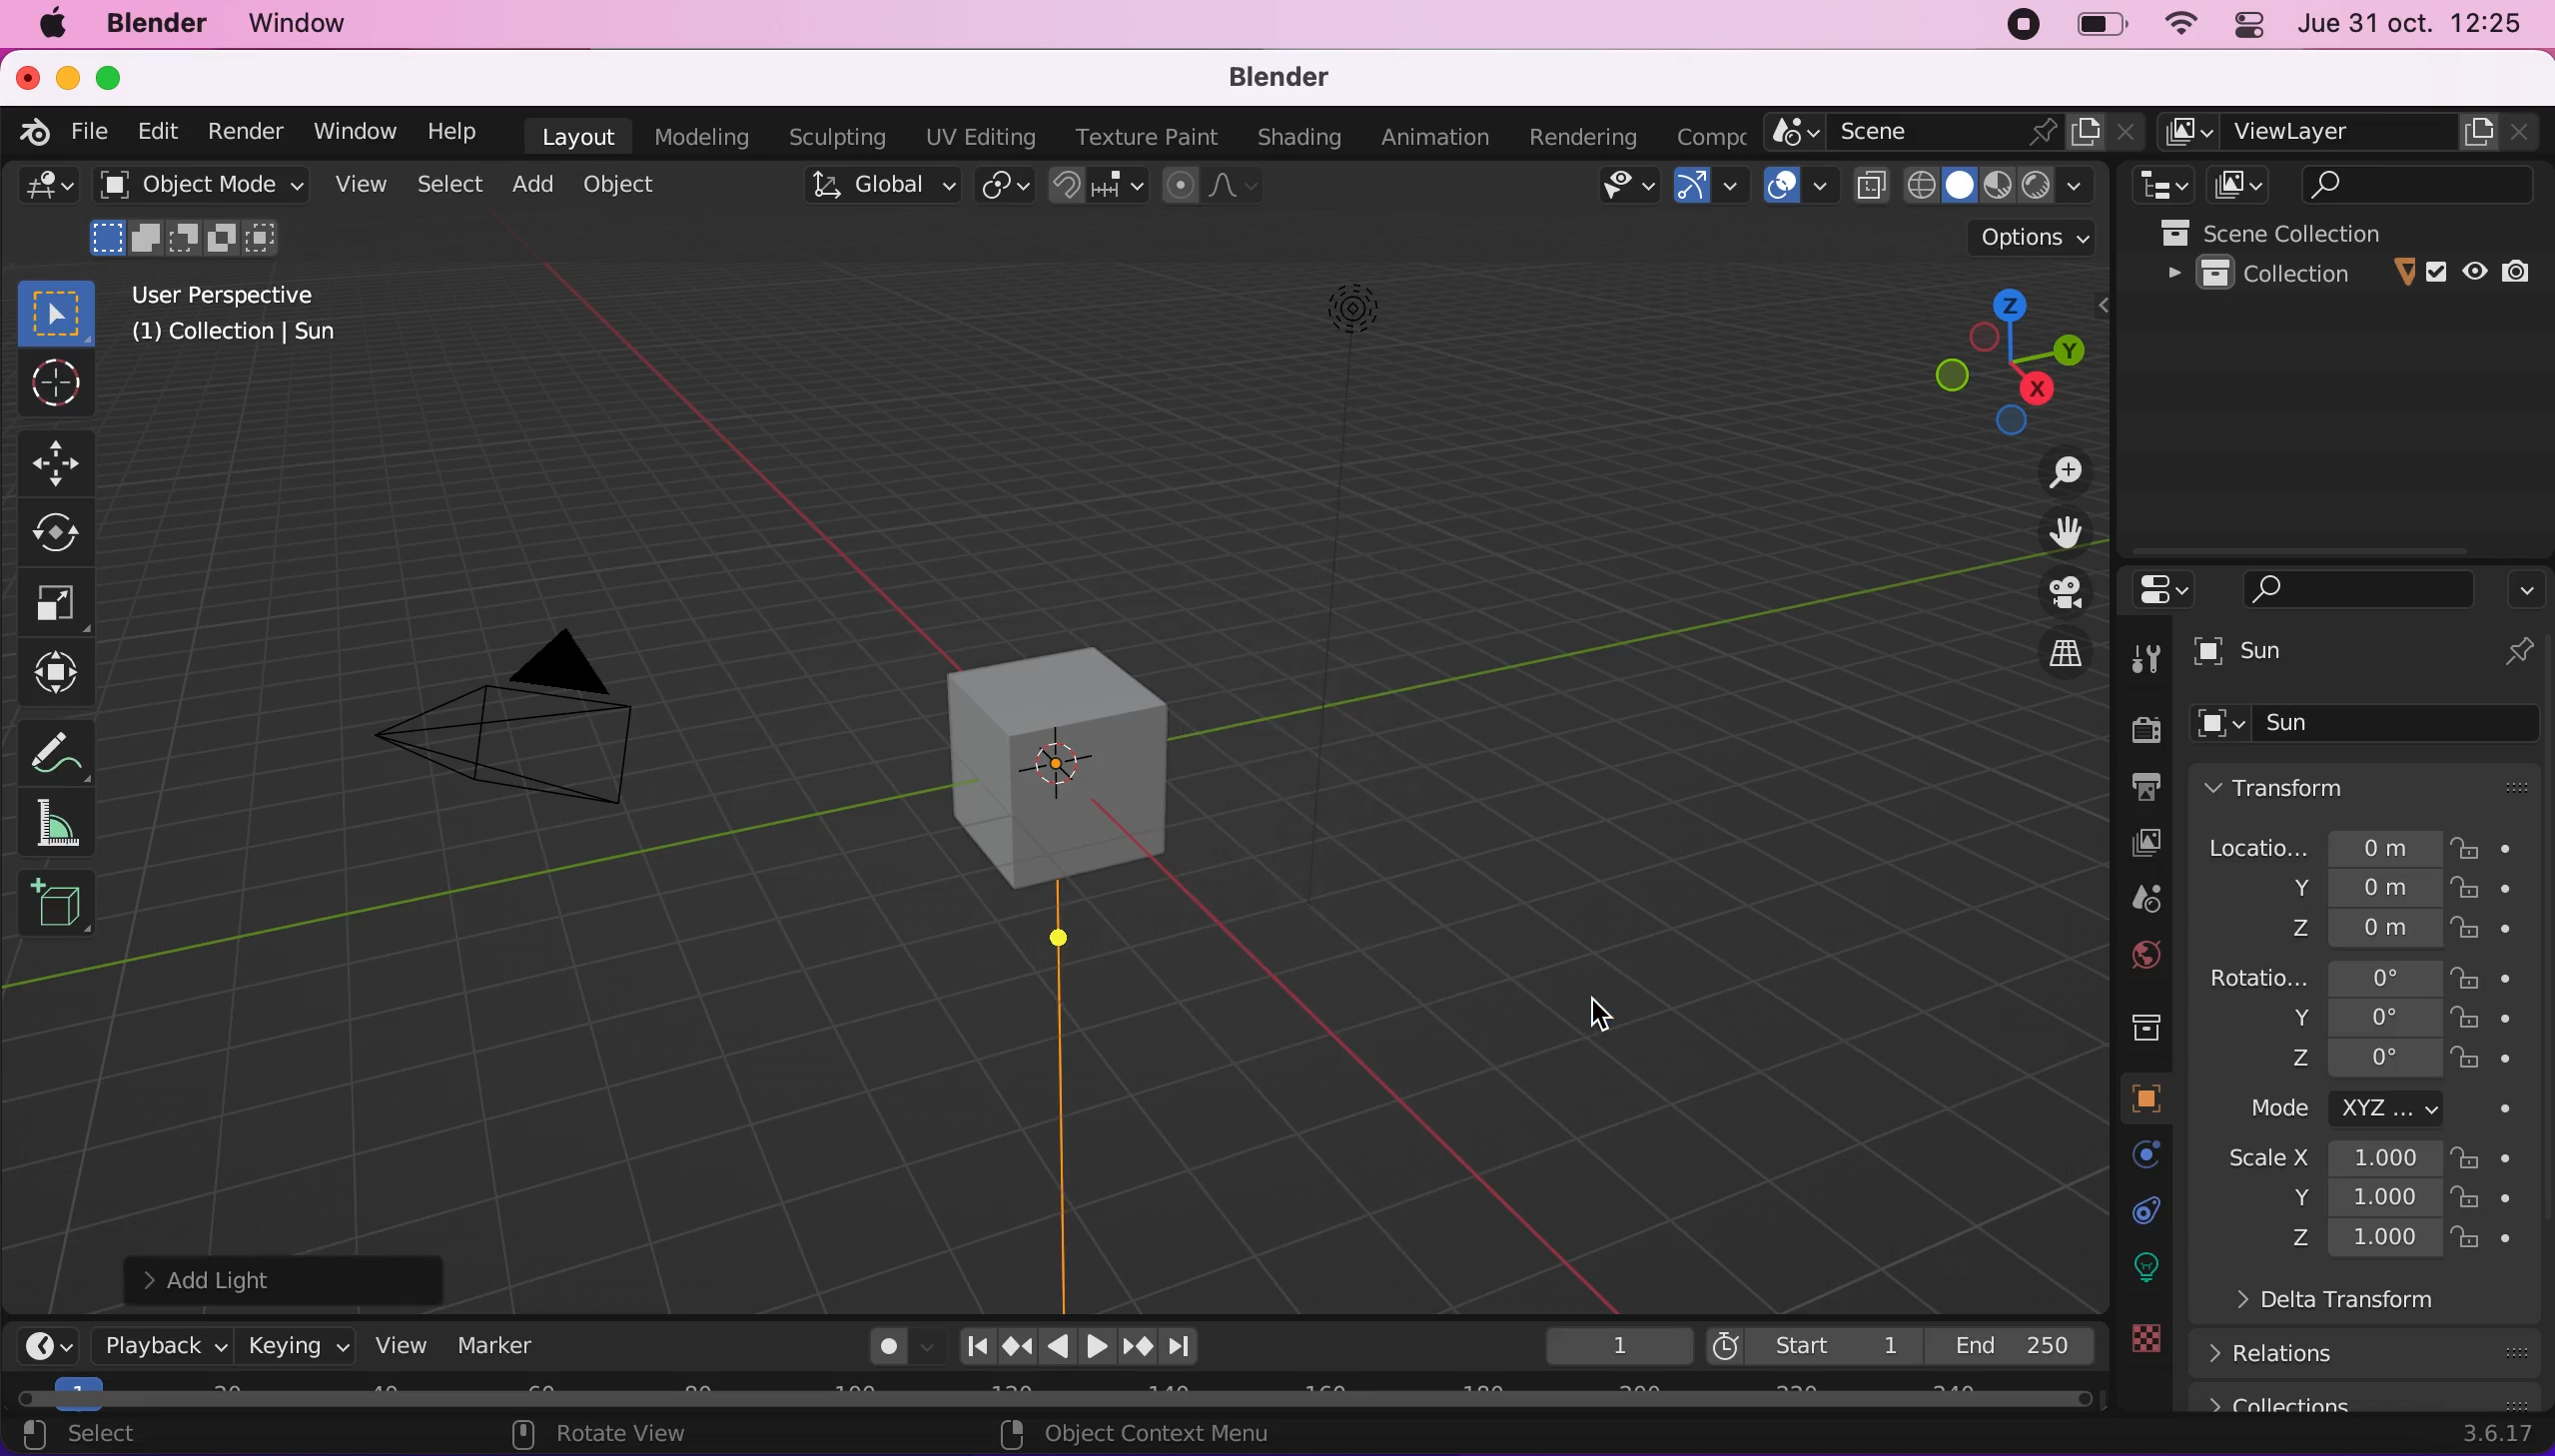 The image size is (2555, 1456). I want to click on collections, so click(2371, 1398).